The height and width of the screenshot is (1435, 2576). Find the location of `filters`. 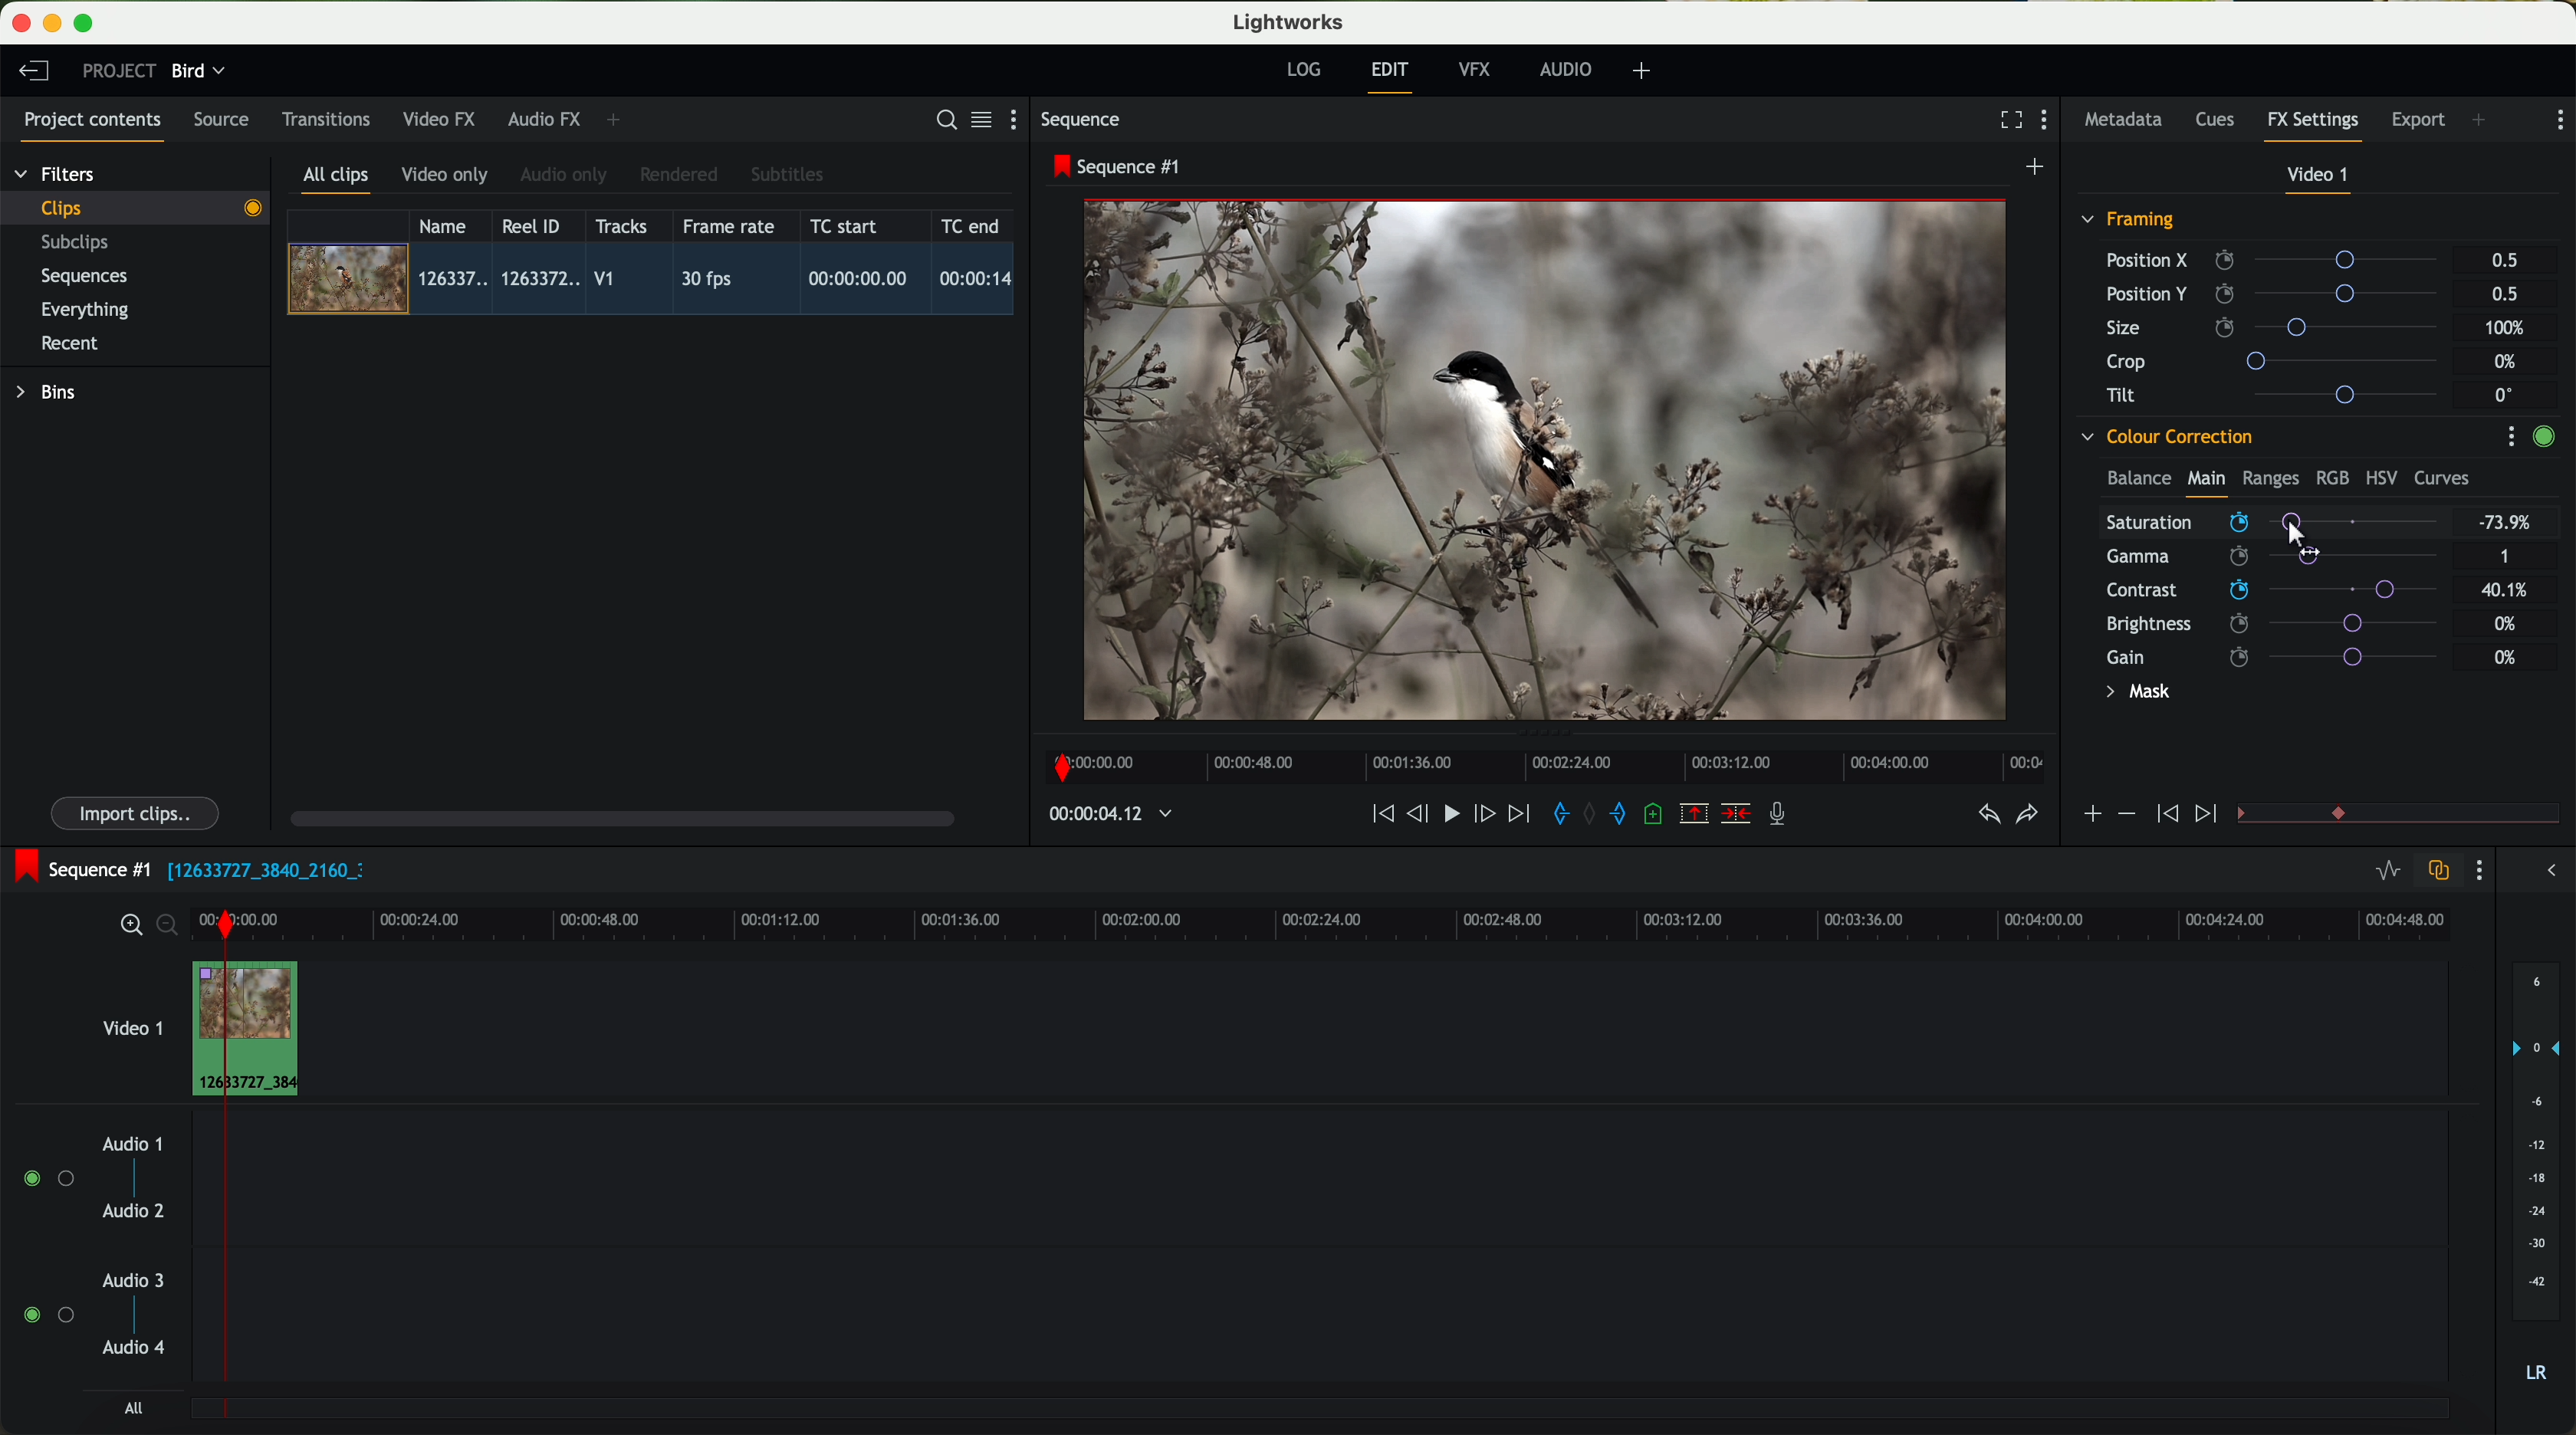

filters is located at coordinates (57, 173).